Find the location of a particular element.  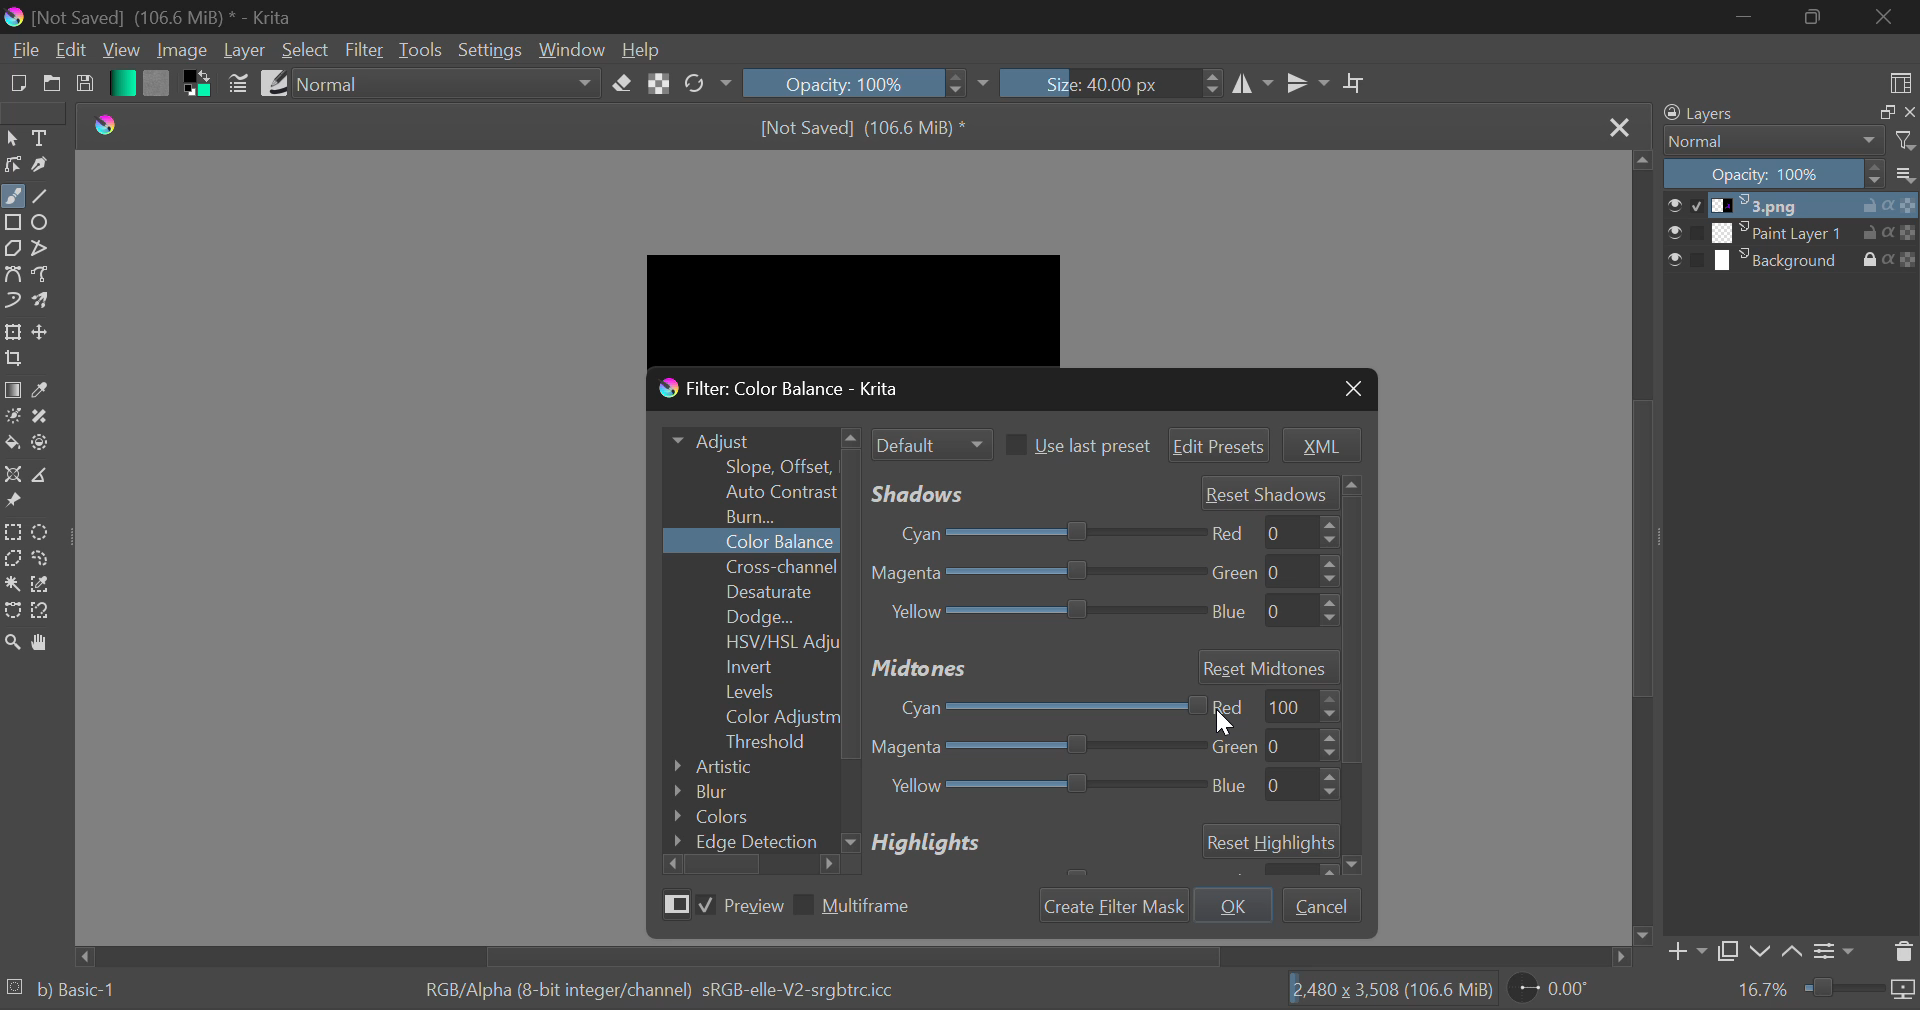

Vertical Mirror Flip is located at coordinates (1253, 82).